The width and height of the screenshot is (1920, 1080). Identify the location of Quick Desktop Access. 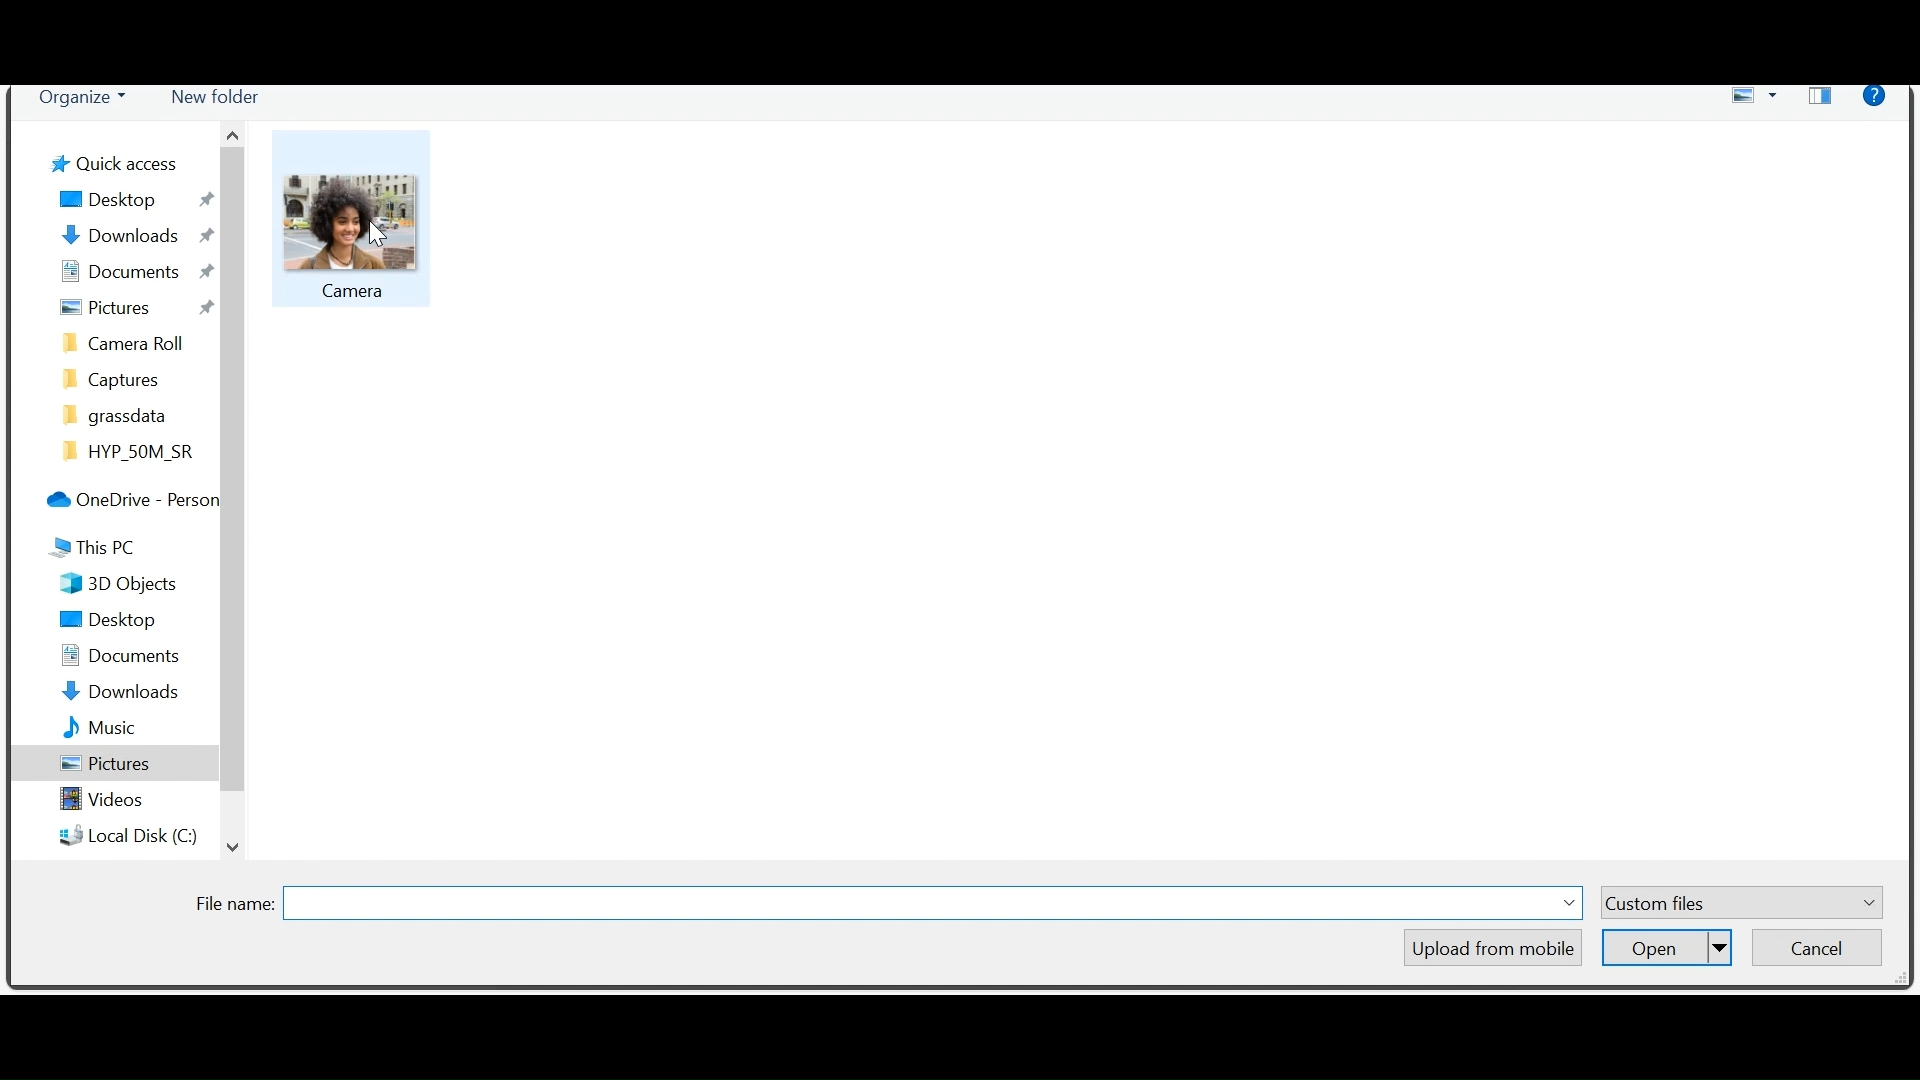
(115, 166).